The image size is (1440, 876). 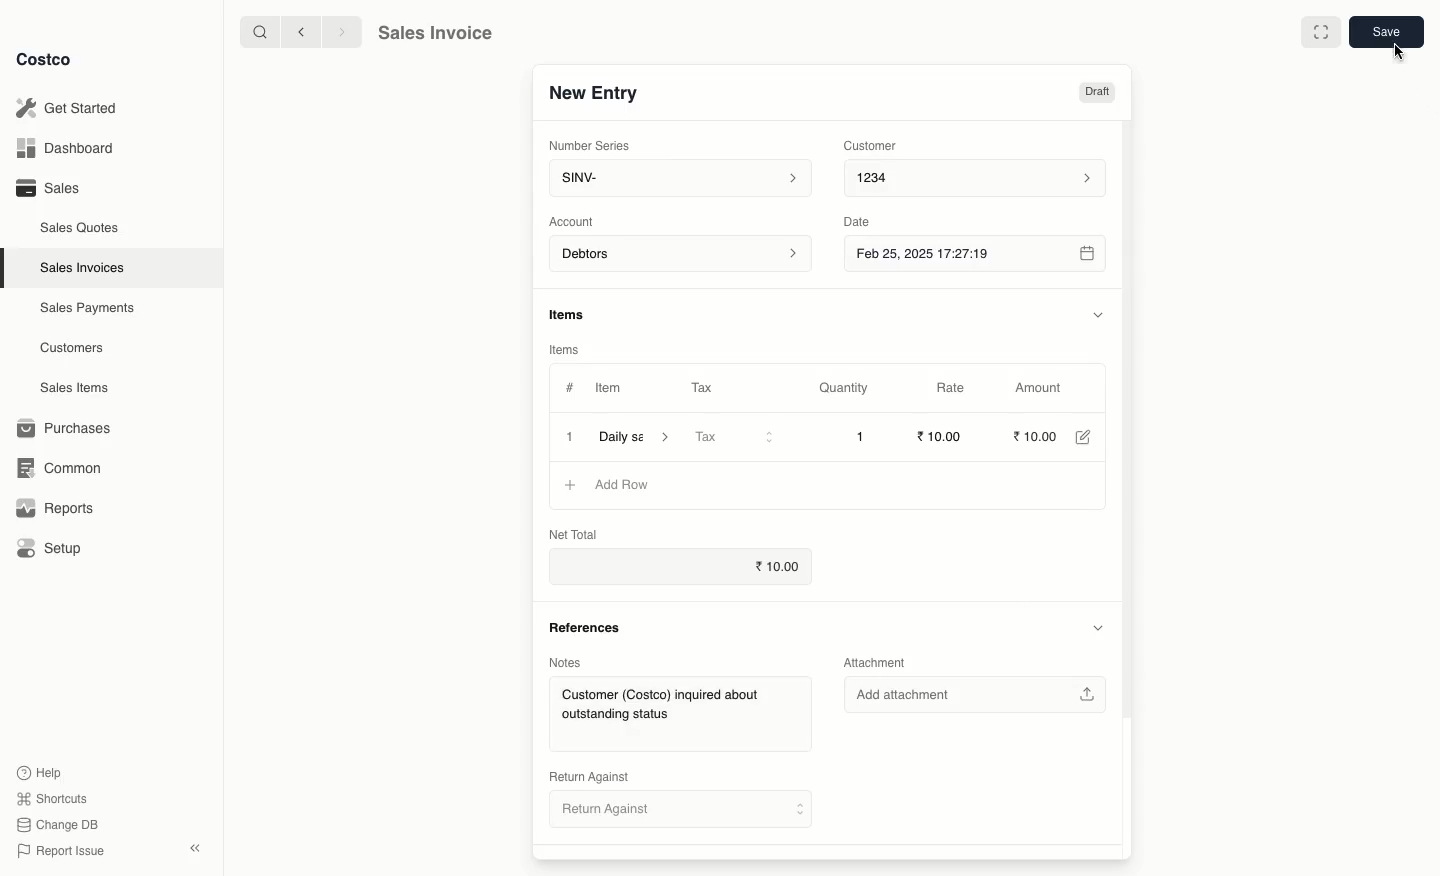 I want to click on Shortcuts, so click(x=54, y=797).